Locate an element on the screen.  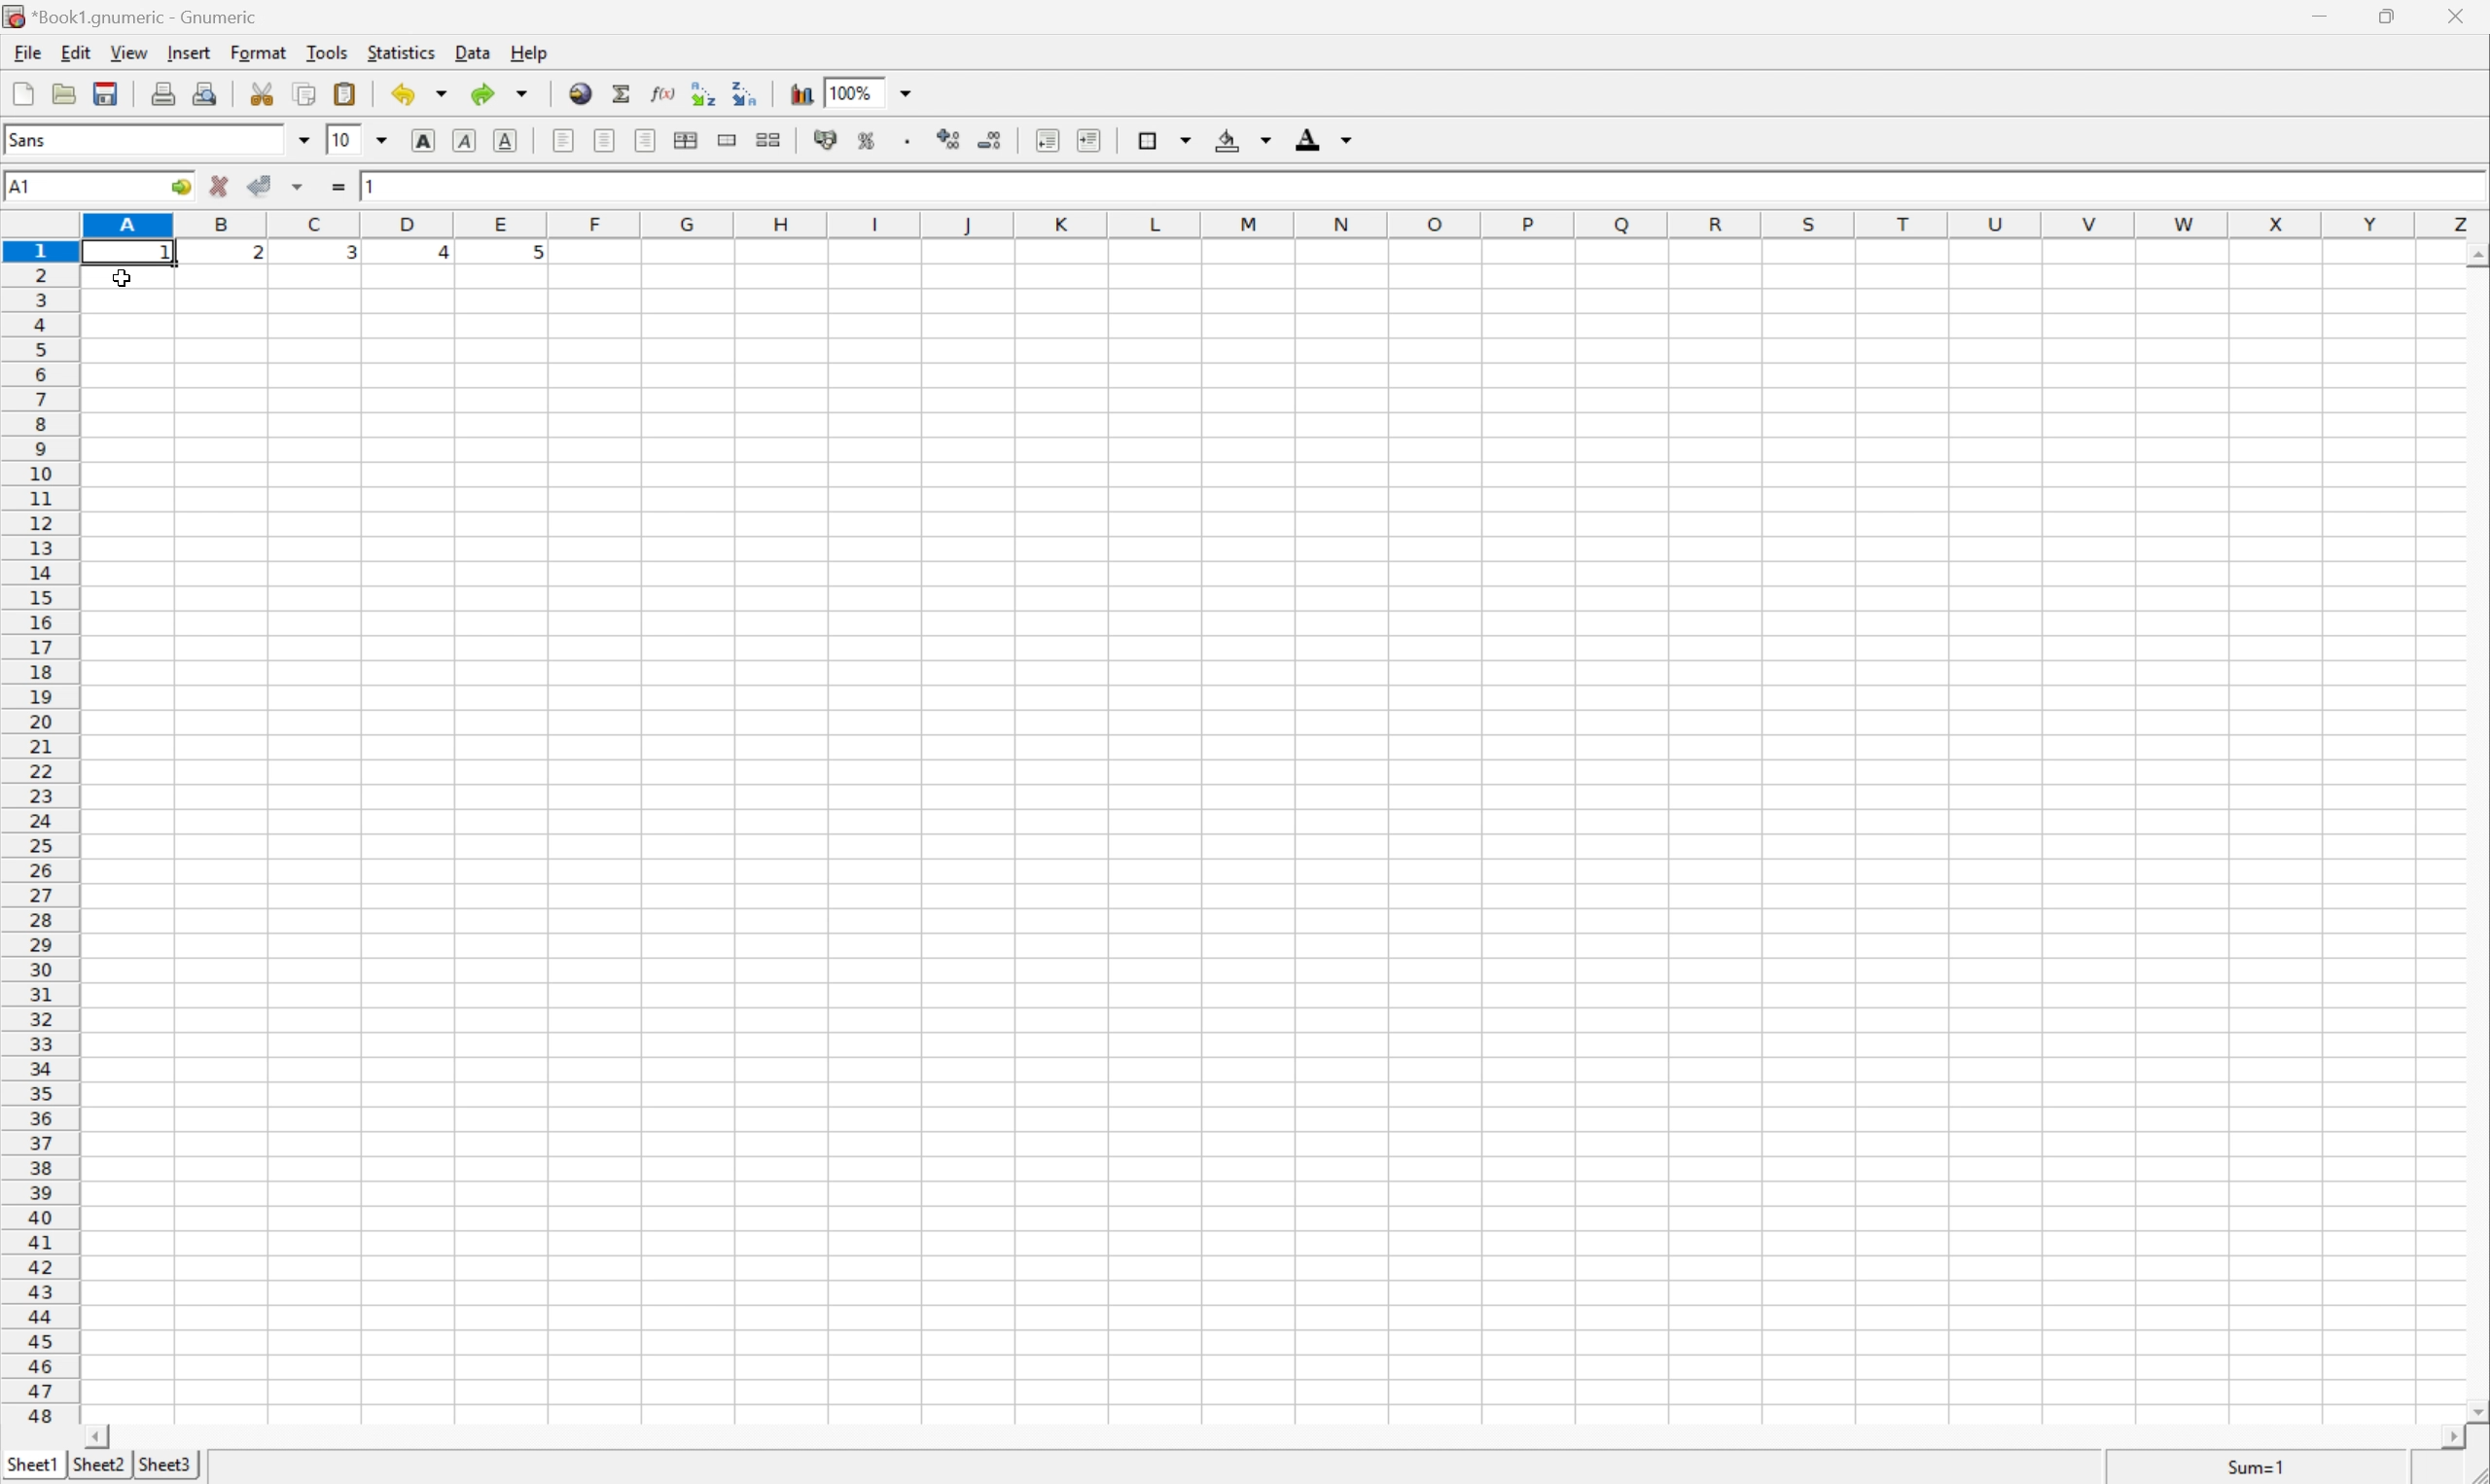
increase number of decimals displayed is located at coordinates (951, 140).